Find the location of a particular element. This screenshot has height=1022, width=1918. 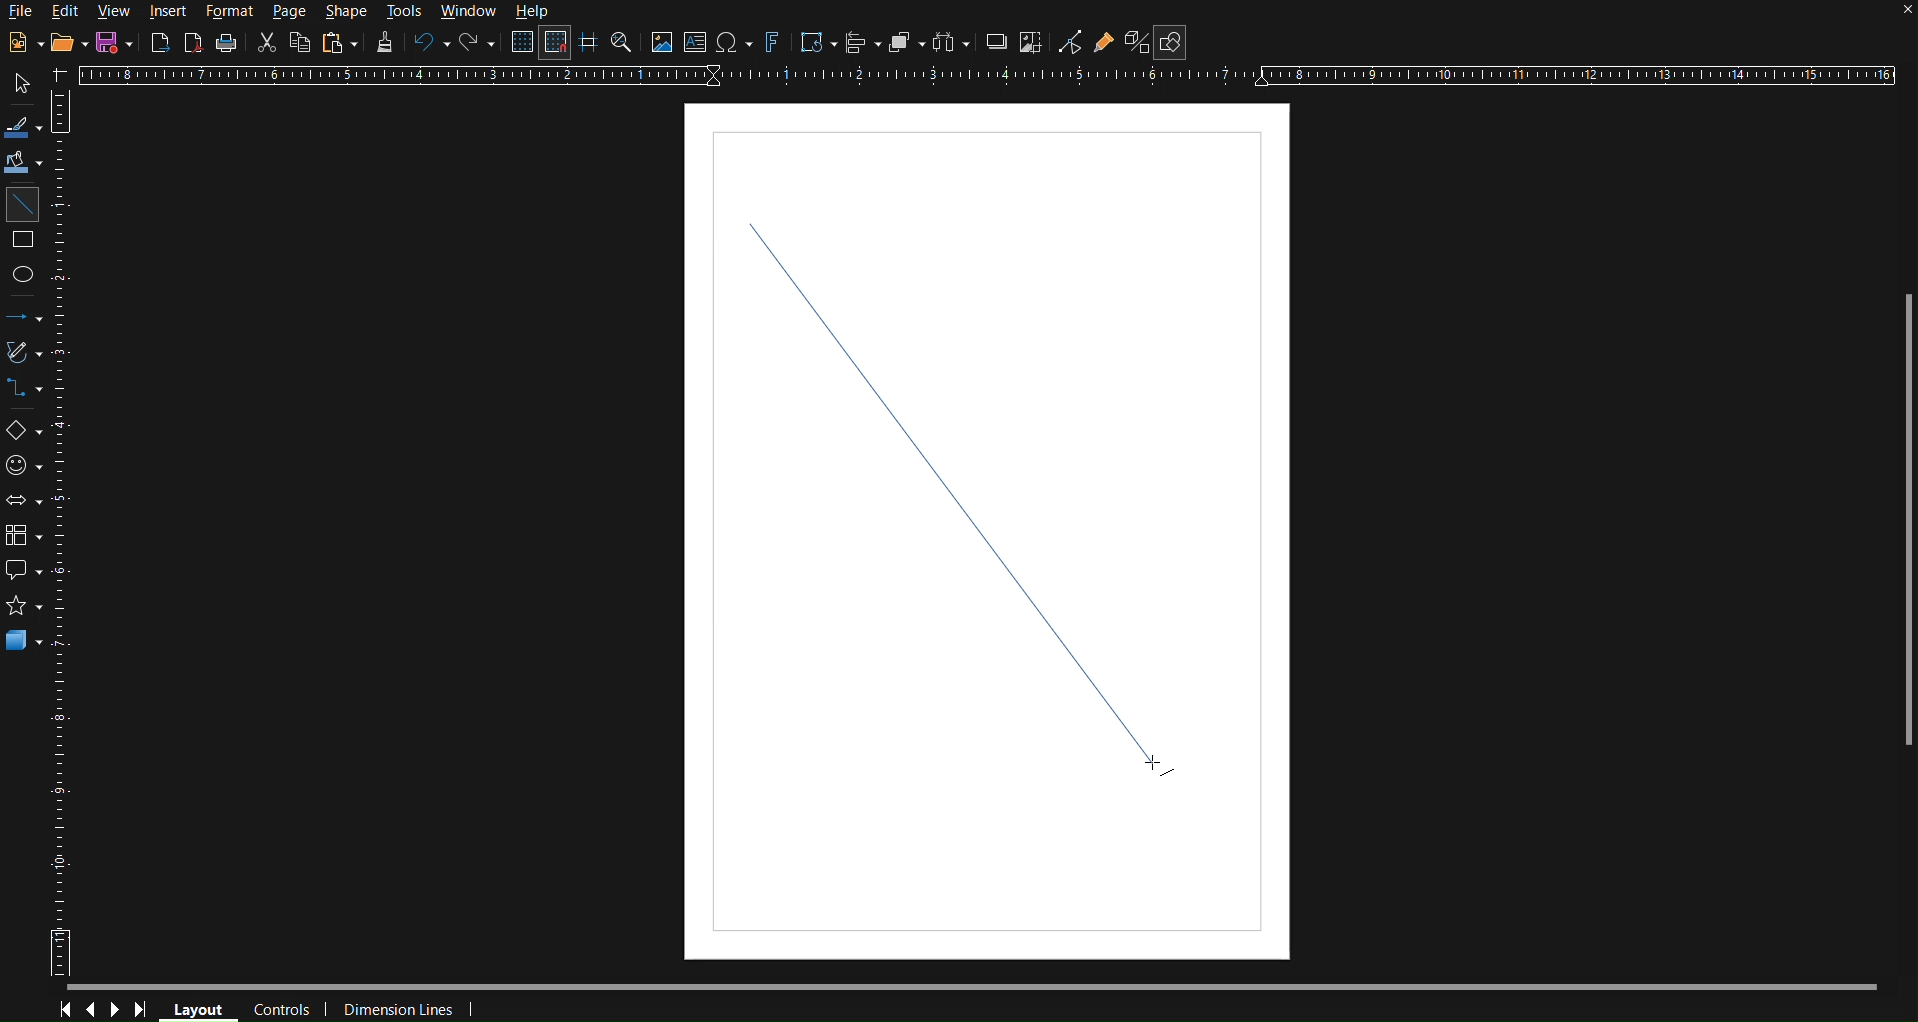

cursor is located at coordinates (1162, 764).